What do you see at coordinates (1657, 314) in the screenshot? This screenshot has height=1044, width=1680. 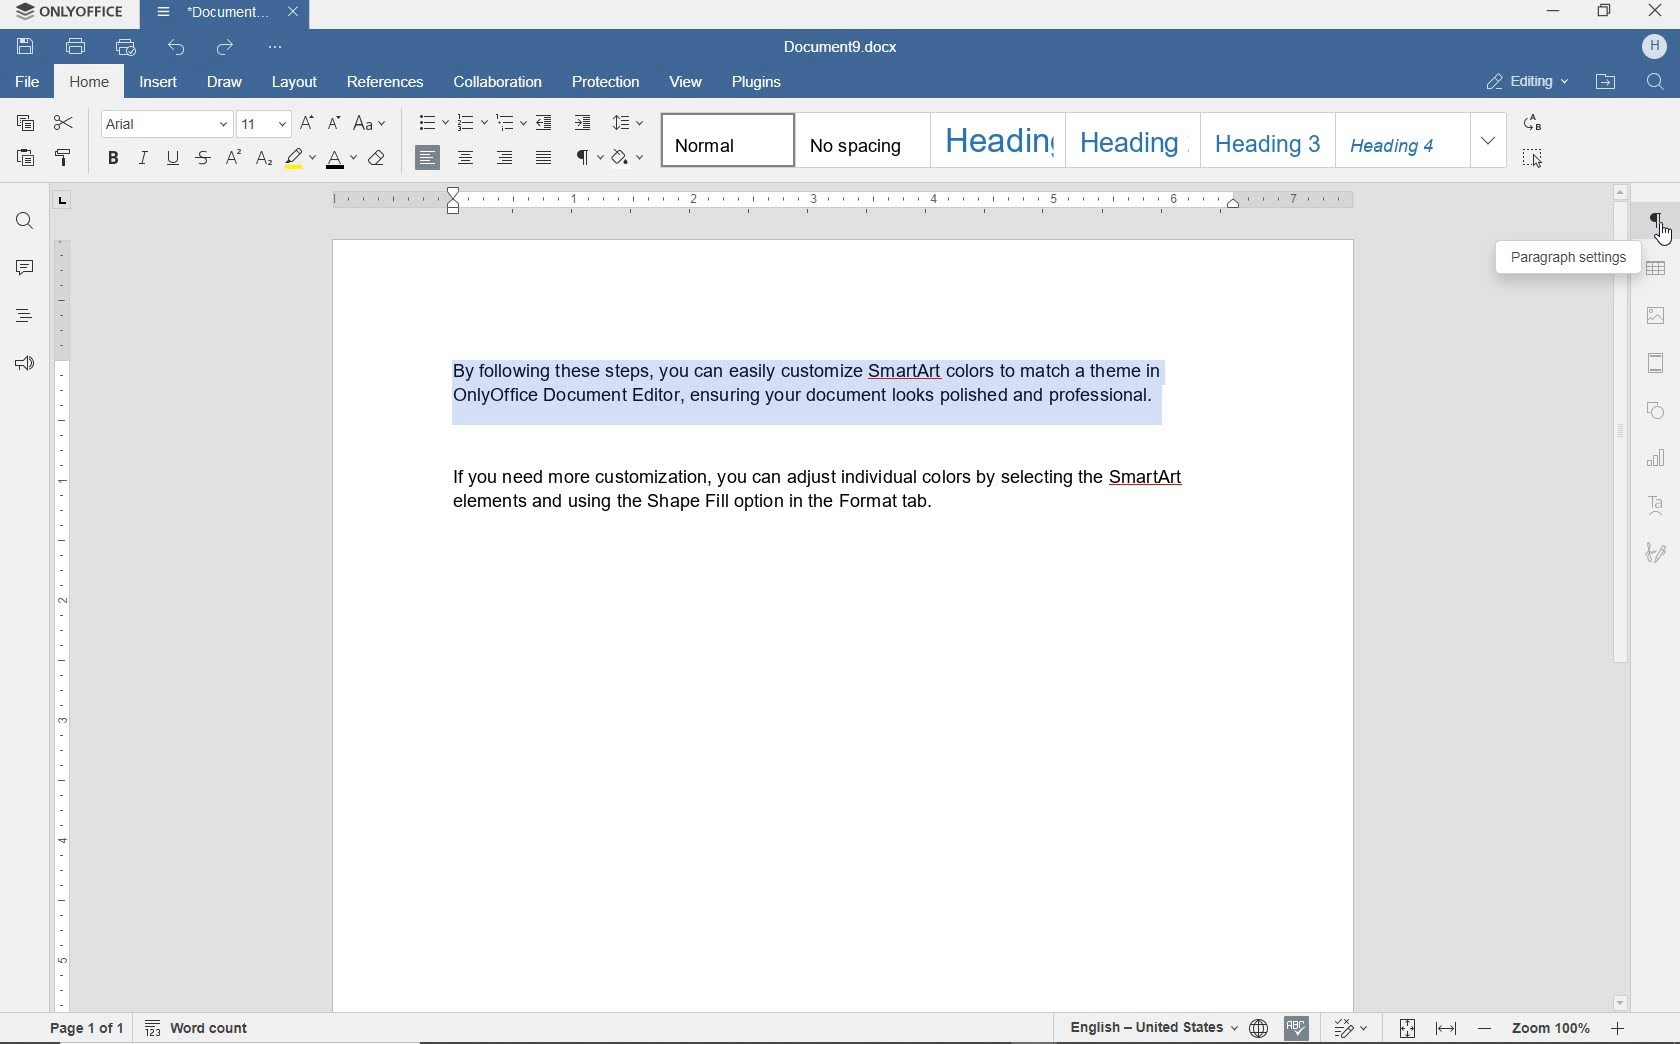 I see `image` at bounding box center [1657, 314].